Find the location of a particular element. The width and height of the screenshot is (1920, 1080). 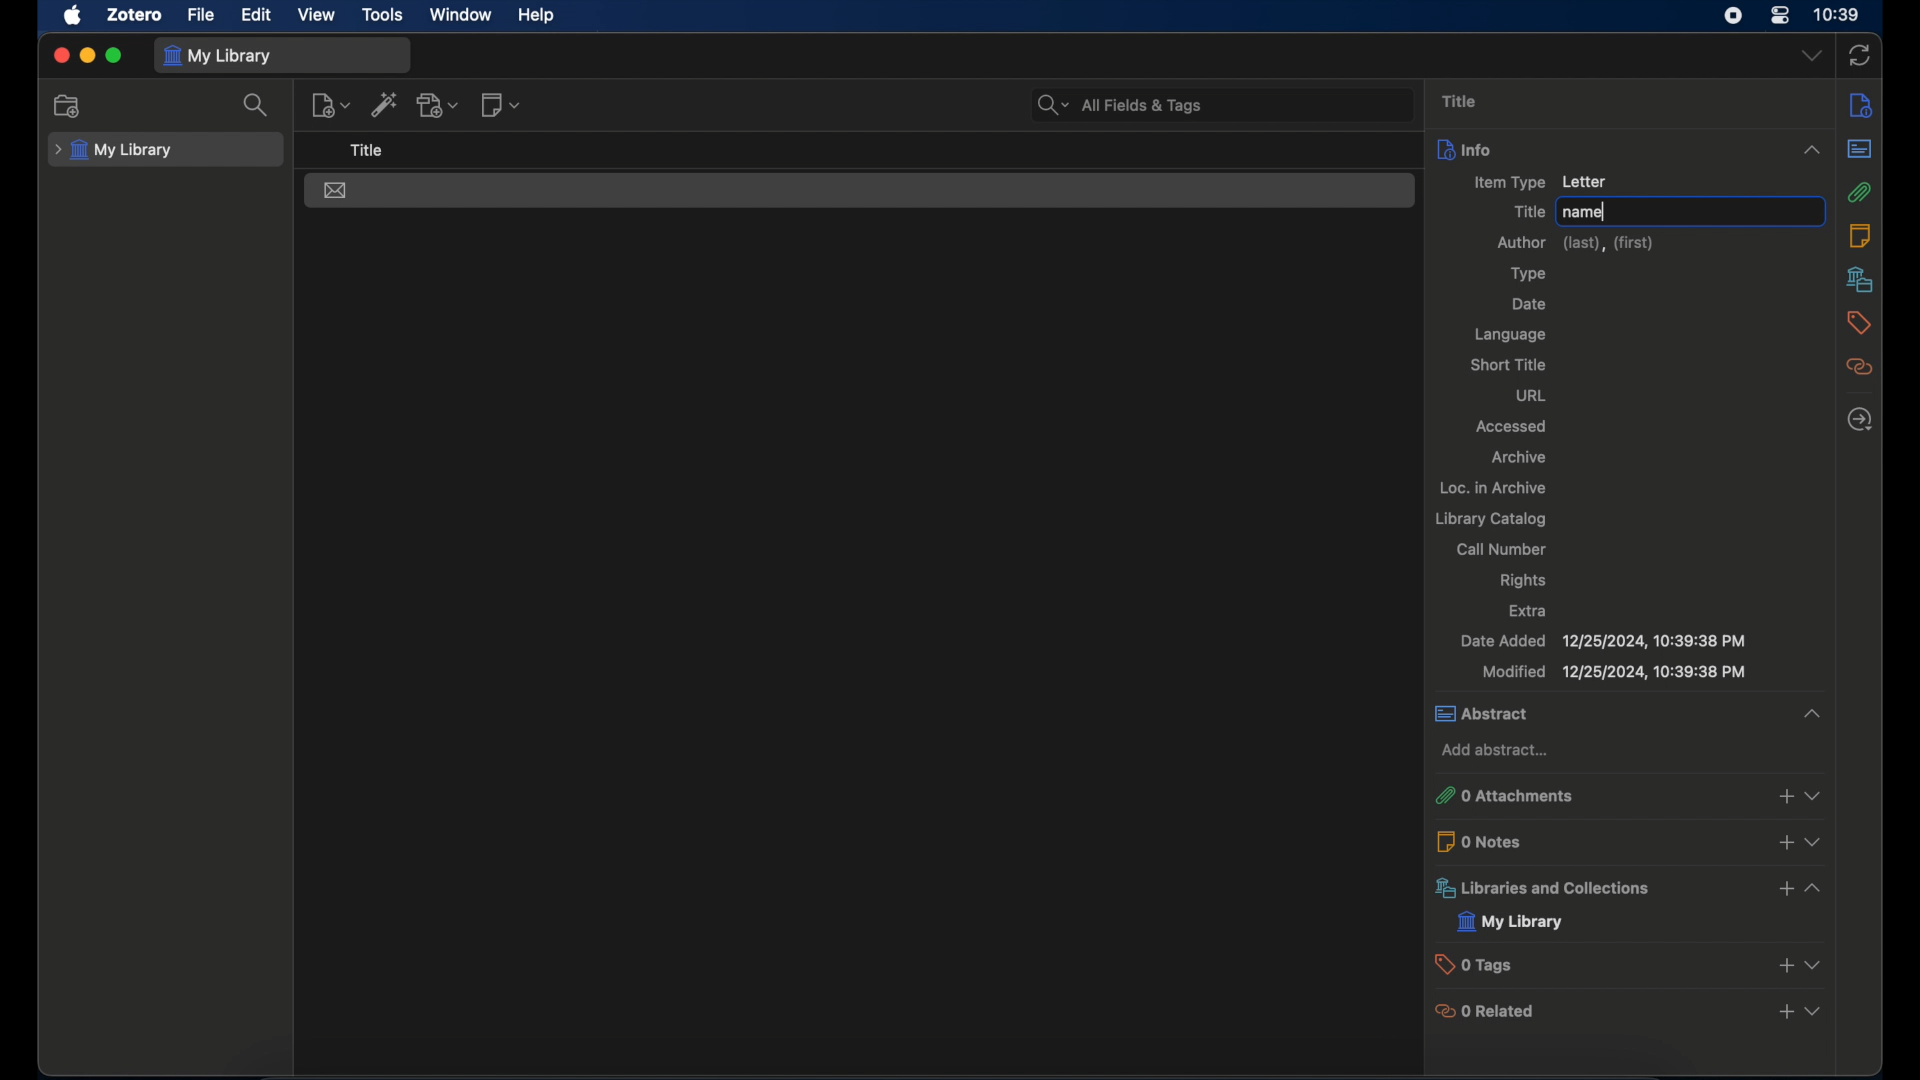

info is located at coordinates (1861, 106).